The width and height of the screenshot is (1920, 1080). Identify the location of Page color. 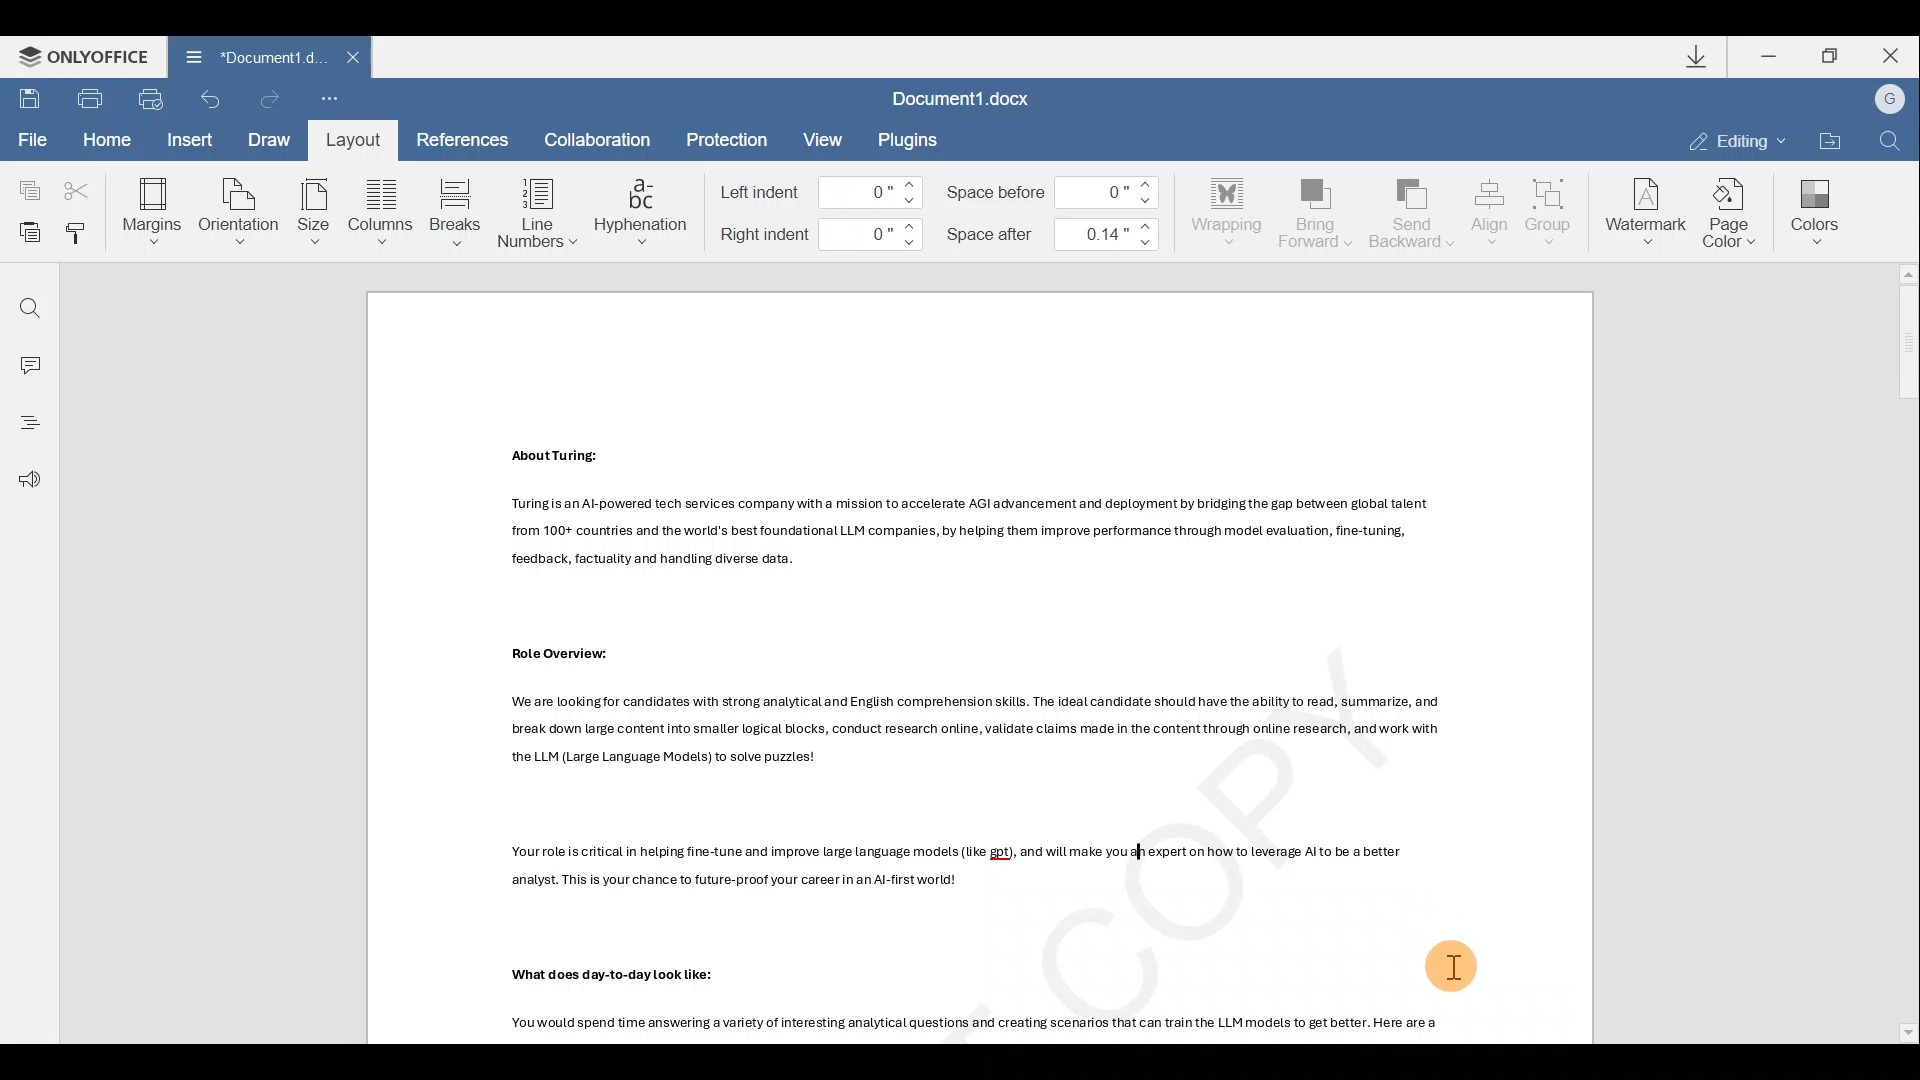
(1735, 216).